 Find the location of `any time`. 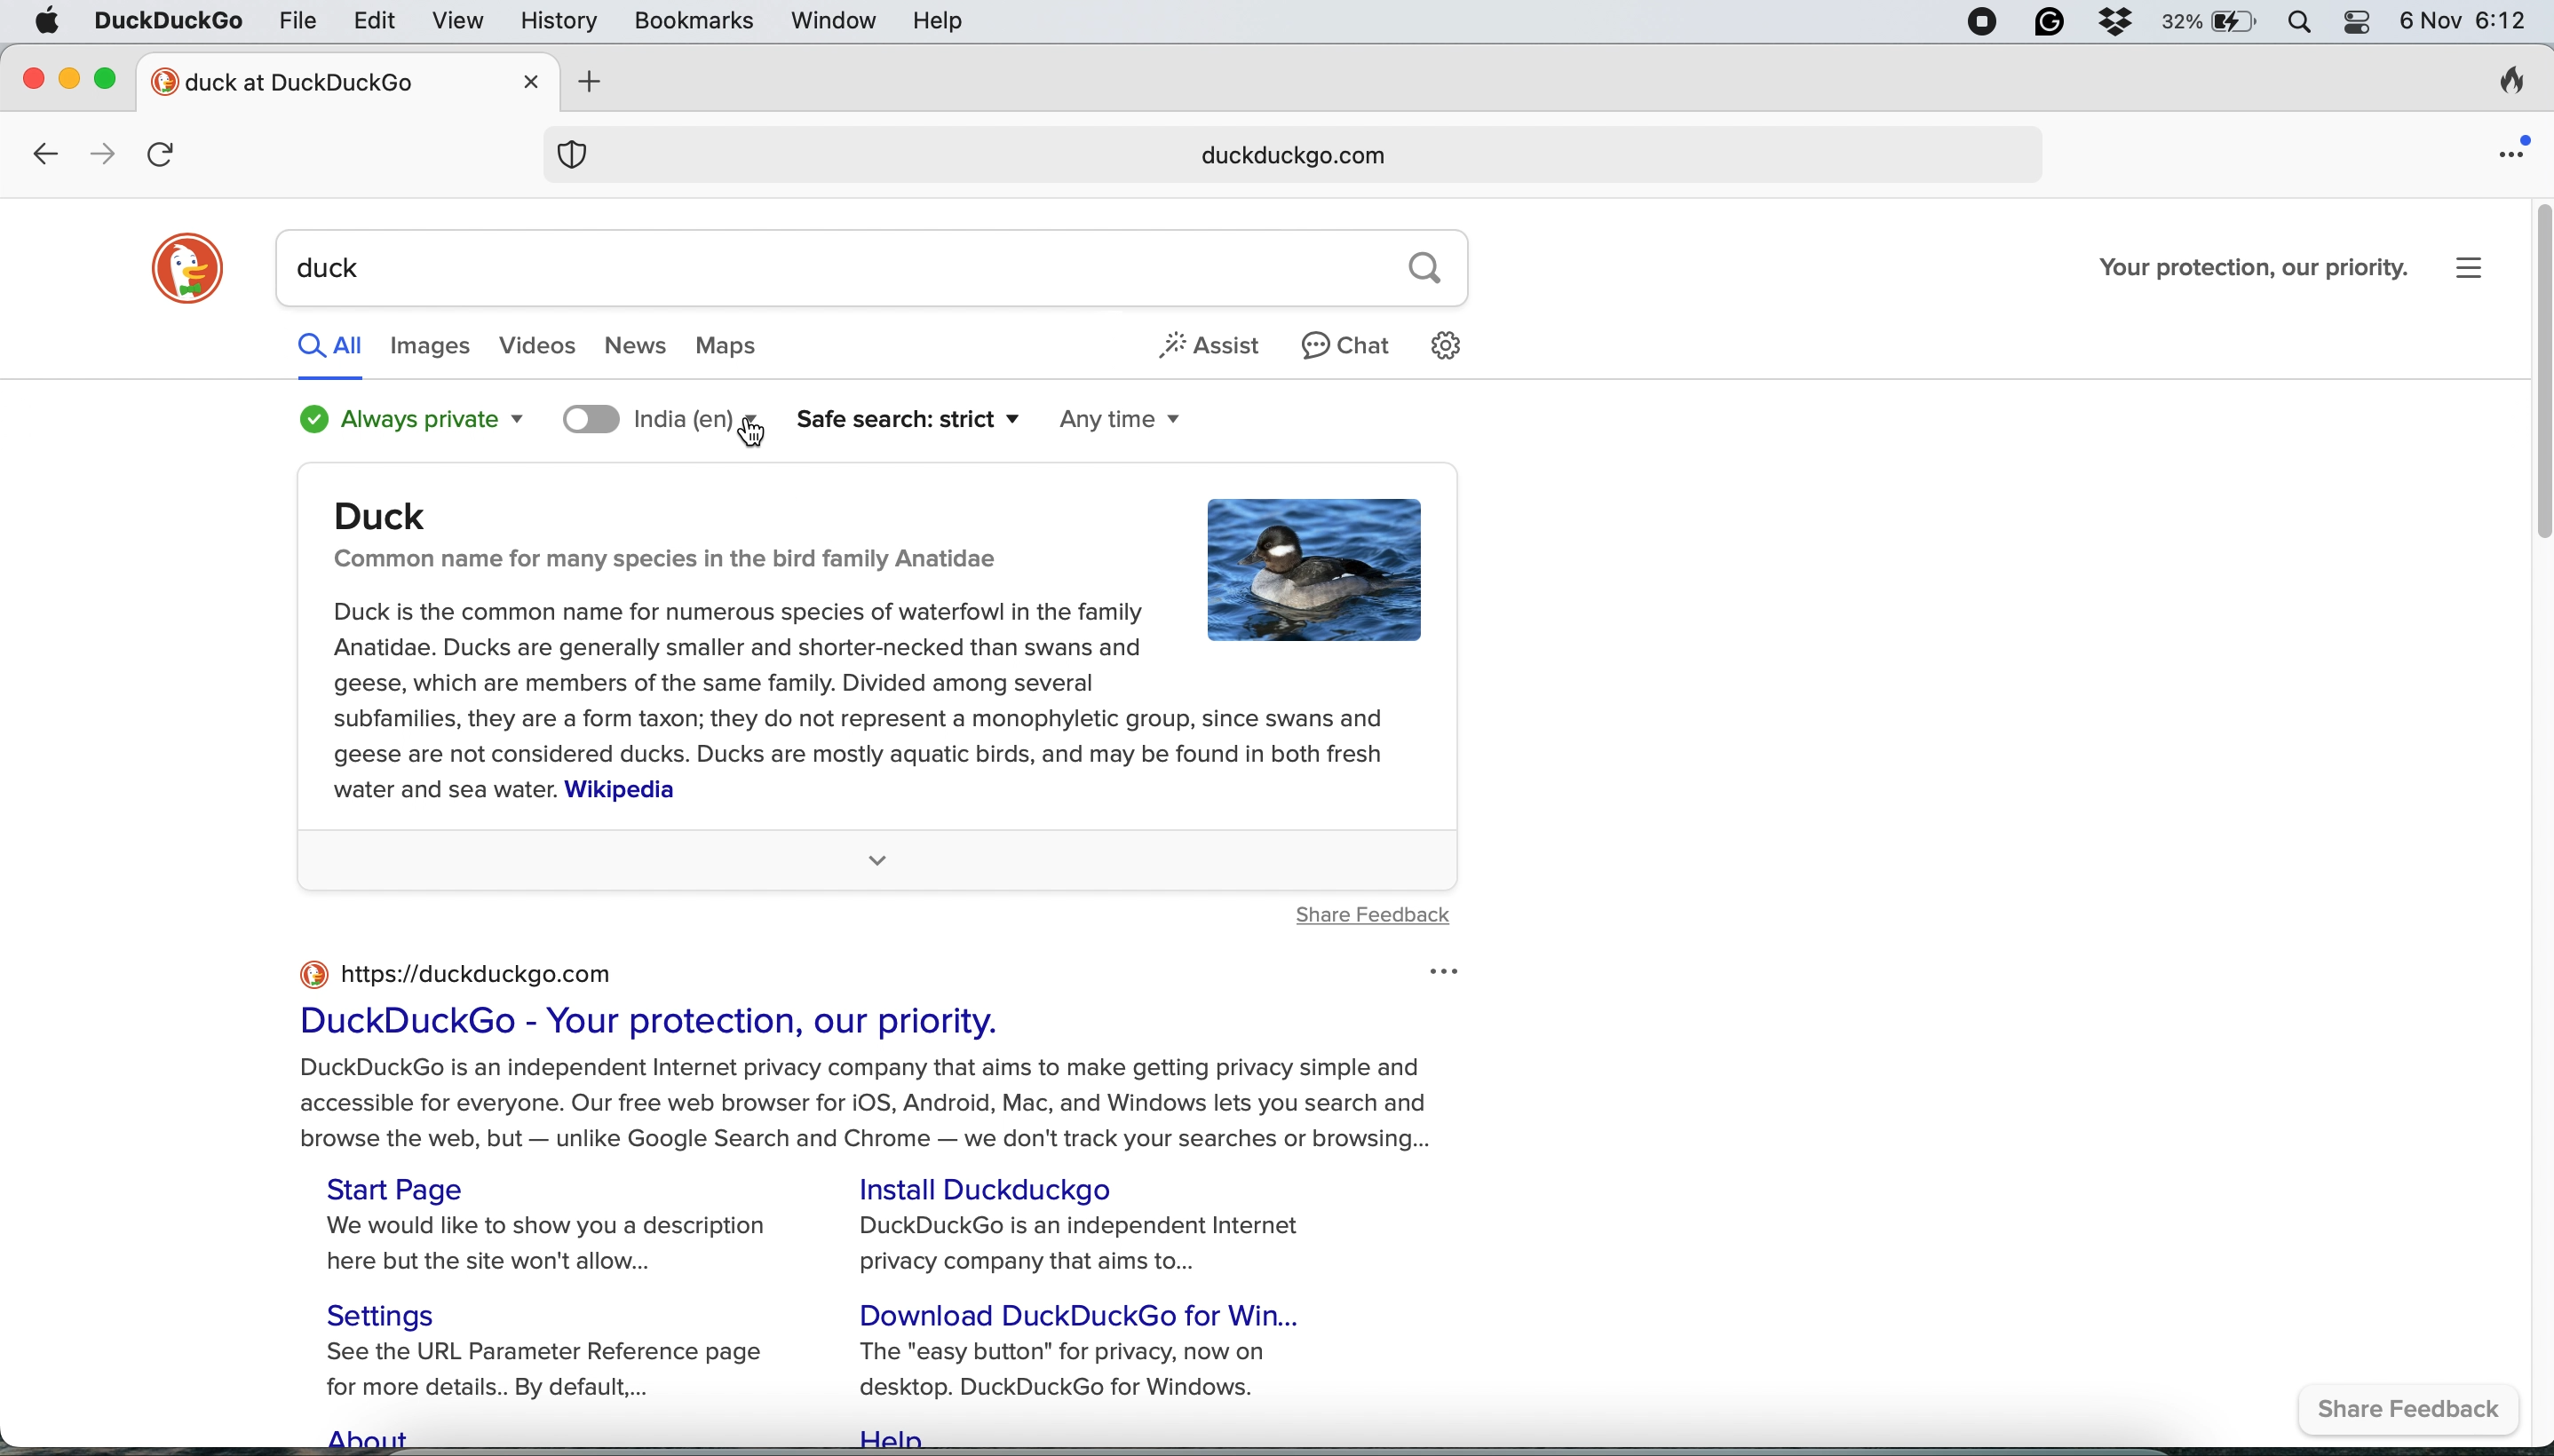

any time is located at coordinates (1124, 422).